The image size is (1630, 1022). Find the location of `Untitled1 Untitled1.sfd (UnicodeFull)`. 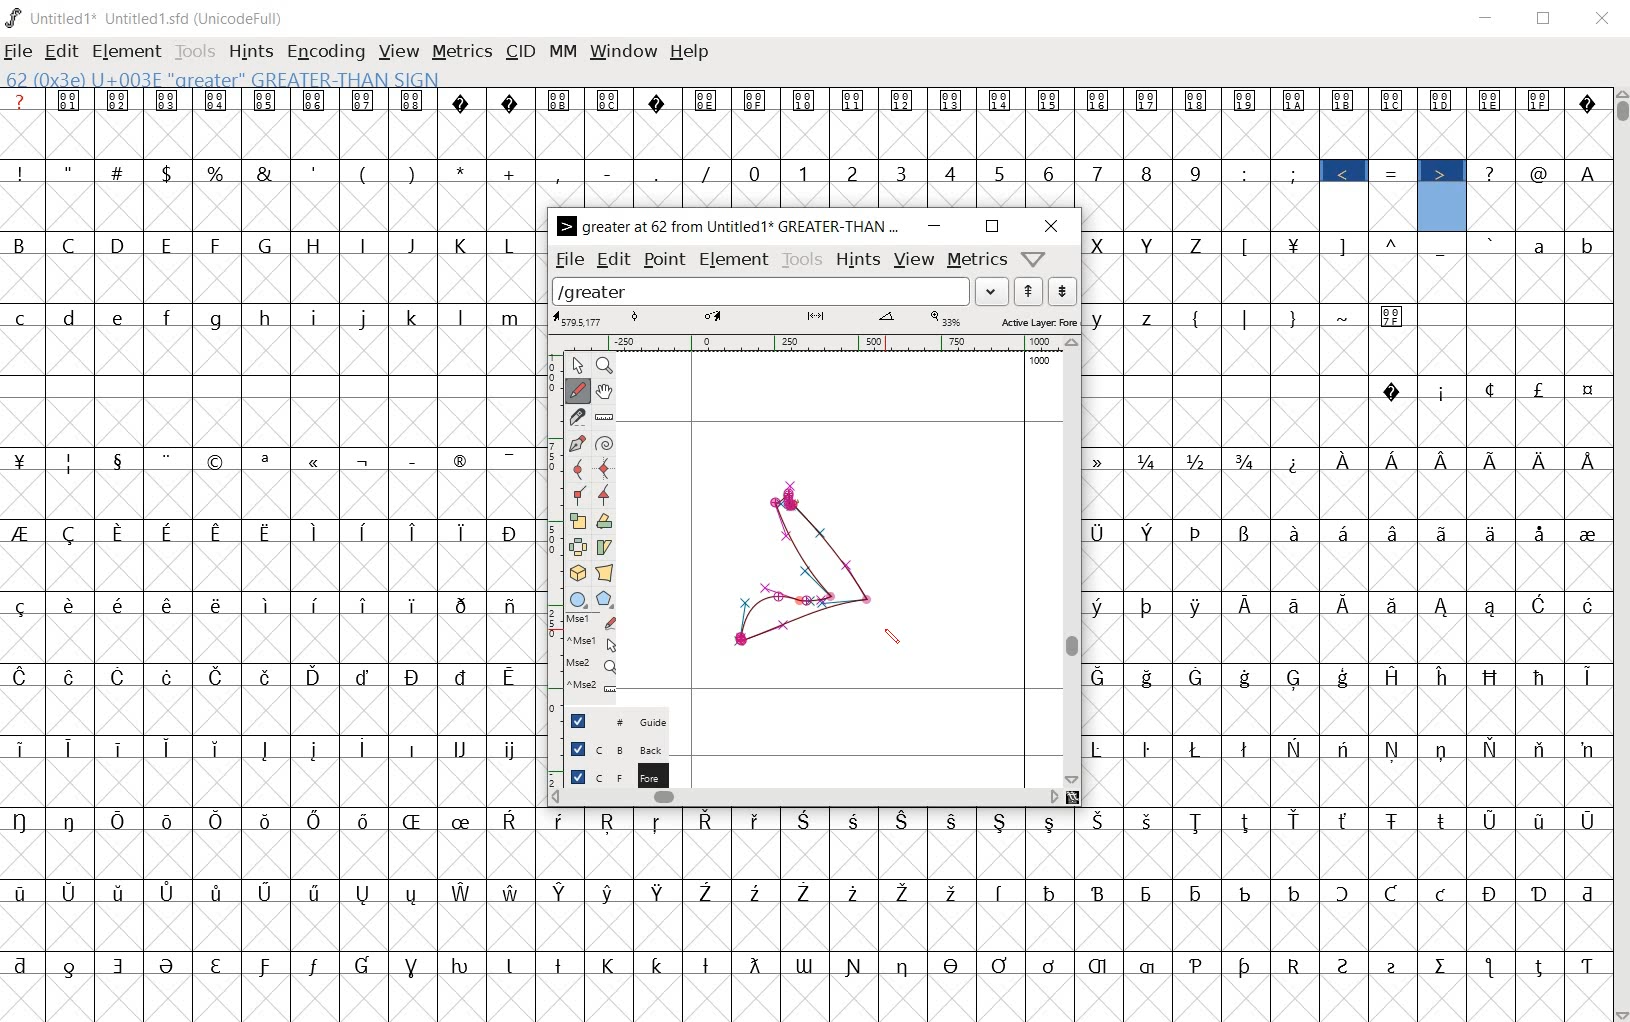

Untitled1 Untitled1.sfd (UnicodeFull) is located at coordinates (145, 15).